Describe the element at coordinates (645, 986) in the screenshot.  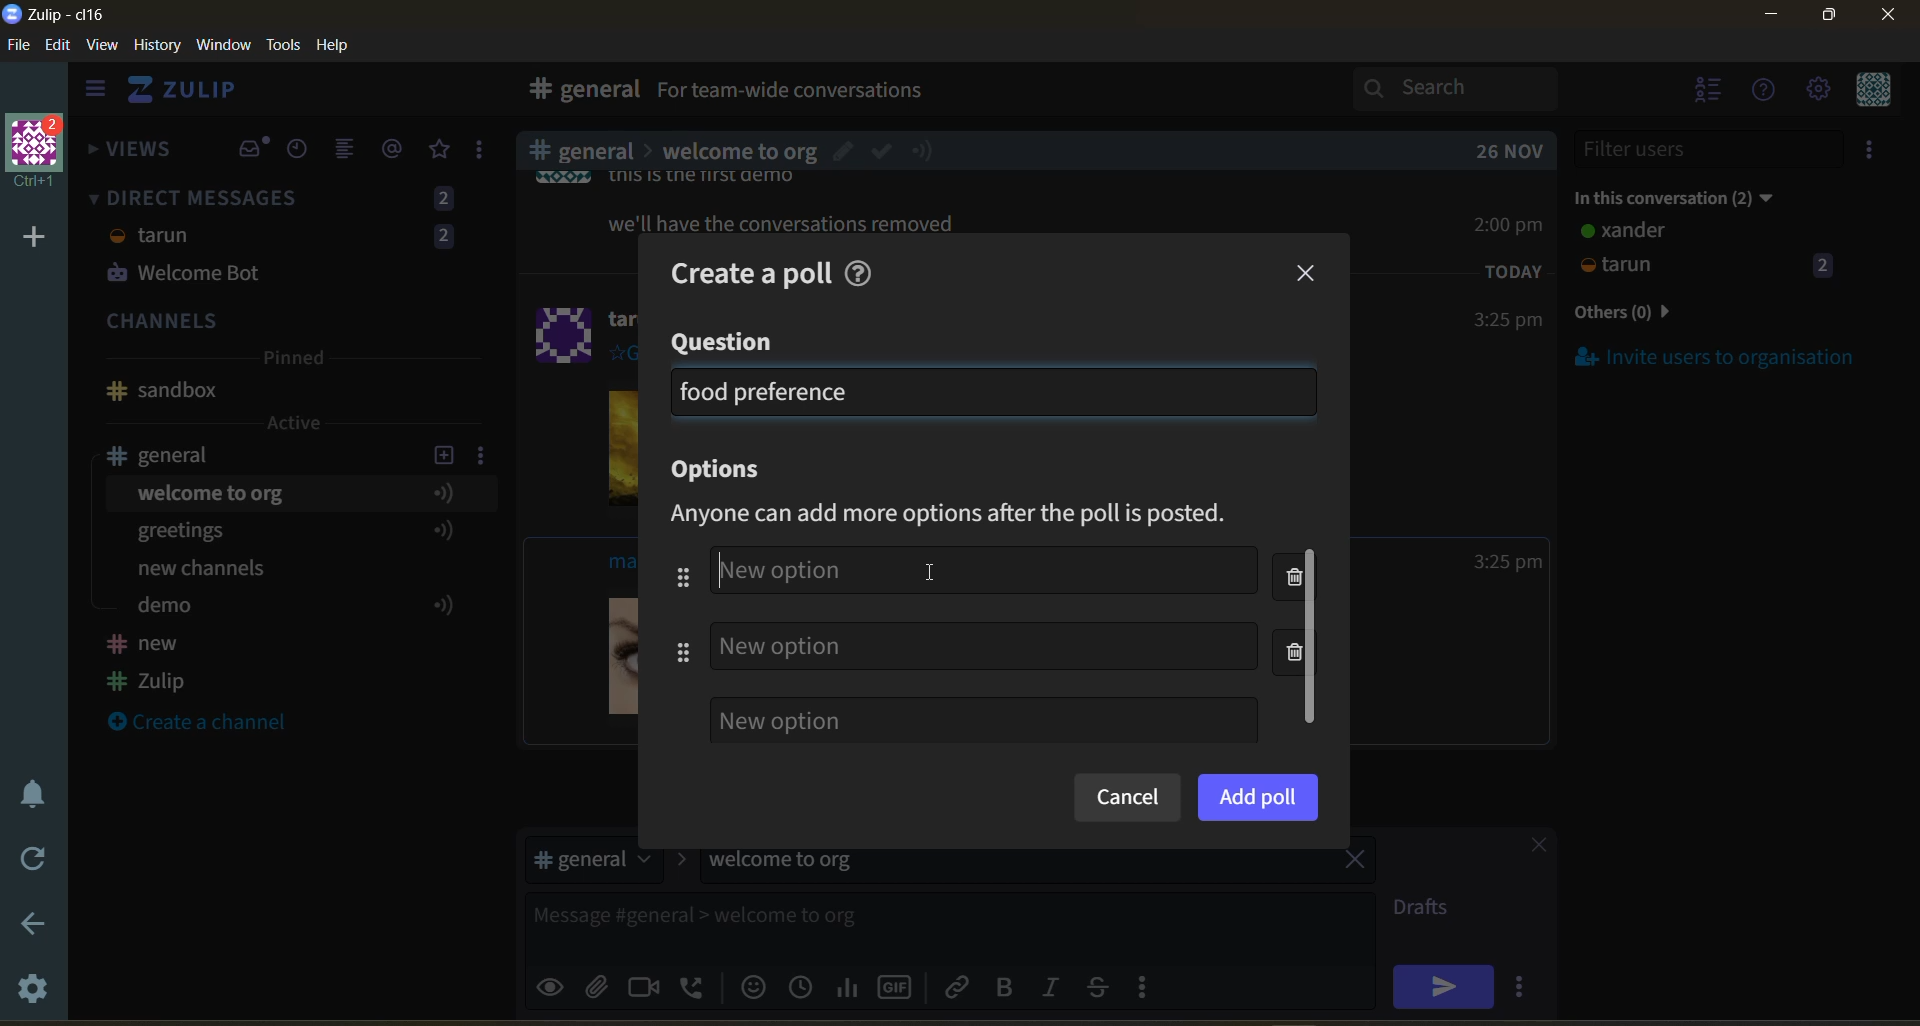
I see `add video call` at that location.